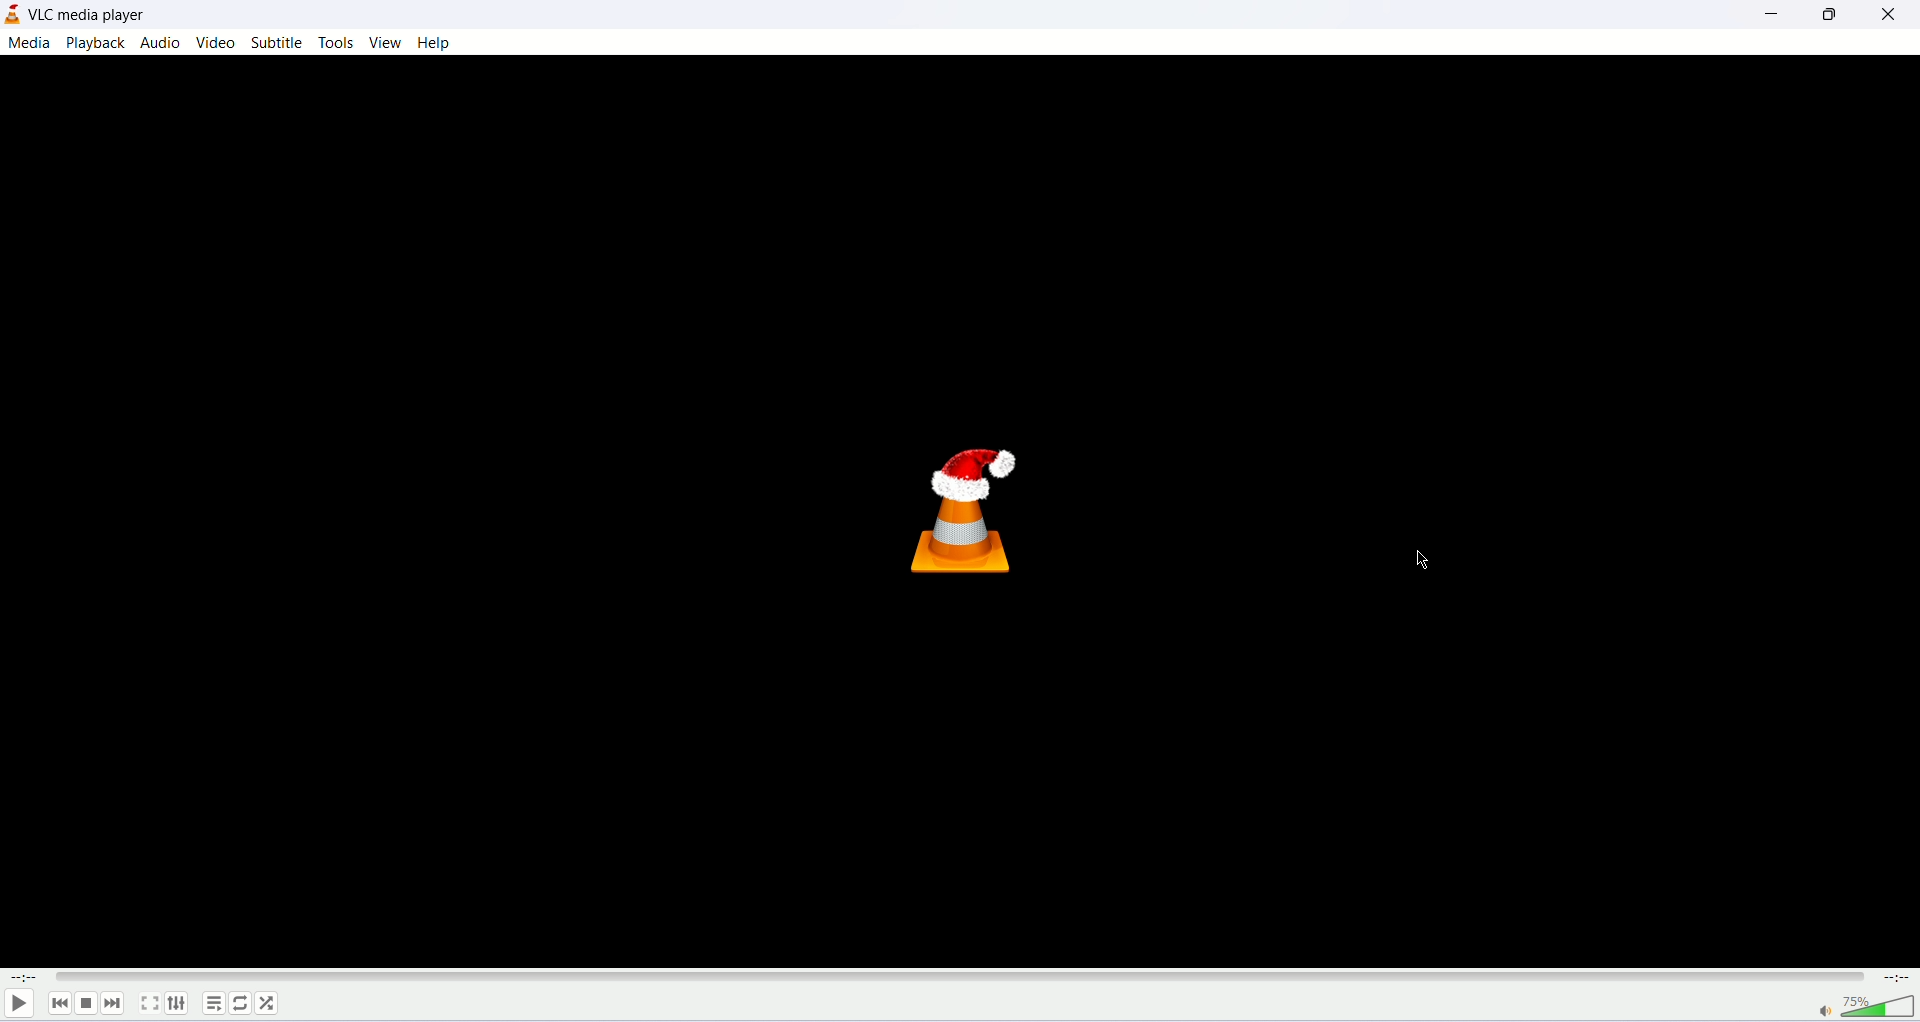 The width and height of the screenshot is (1920, 1022). I want to click on logo, so click(12, 13).